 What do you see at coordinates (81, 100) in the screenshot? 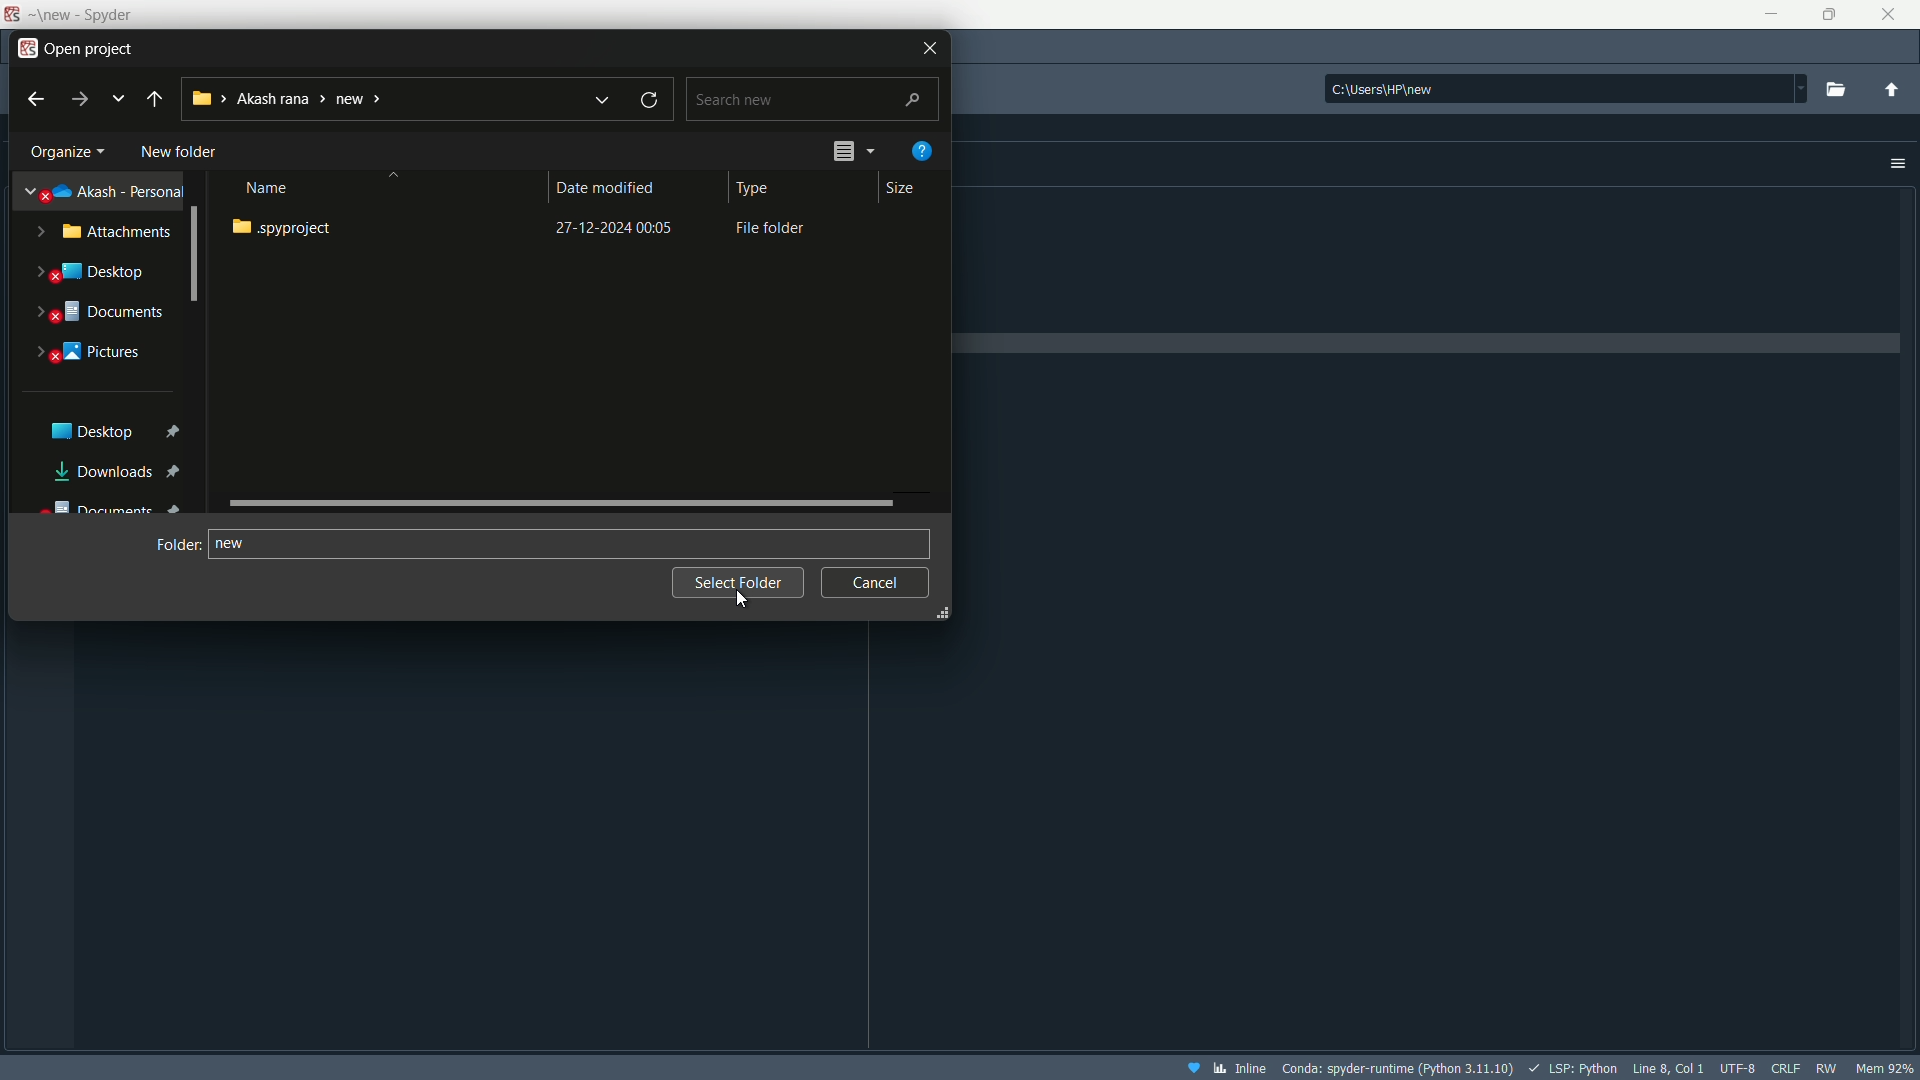
I see `forward` at bounding box center [81, 100].